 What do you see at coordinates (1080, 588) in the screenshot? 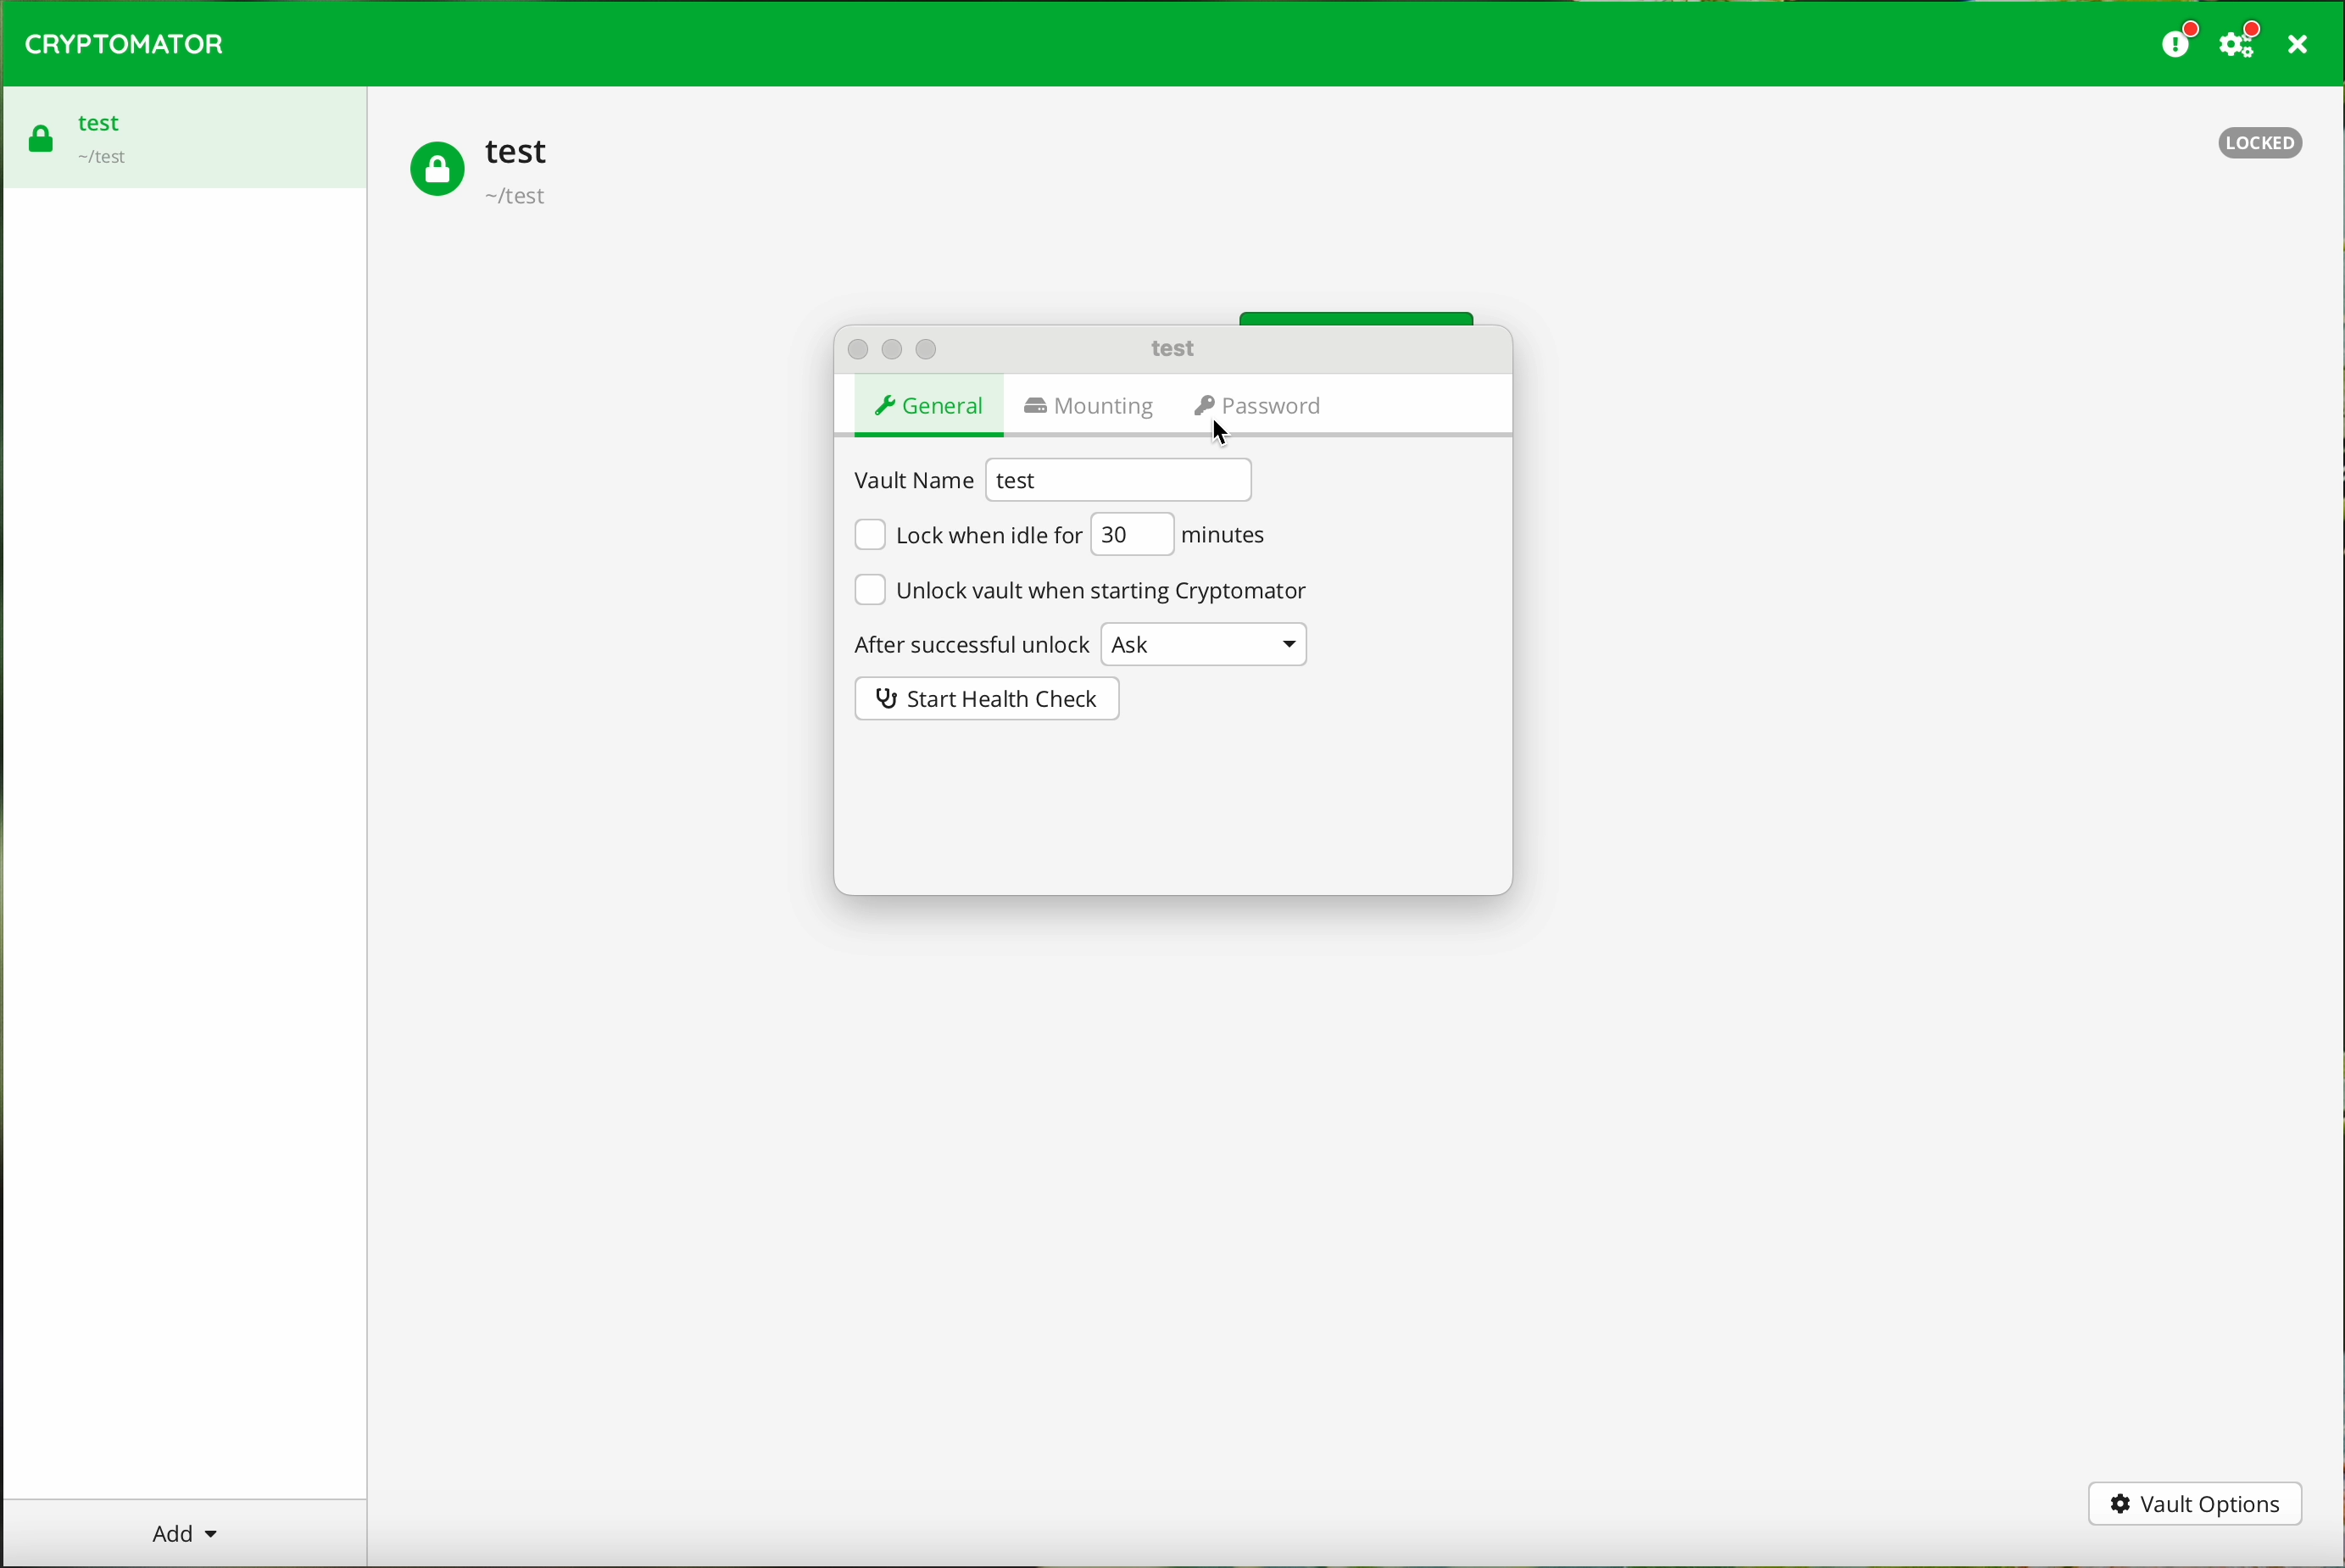
I see `unlock vault when starting cryptomator` at bounding box center [1080, 588].